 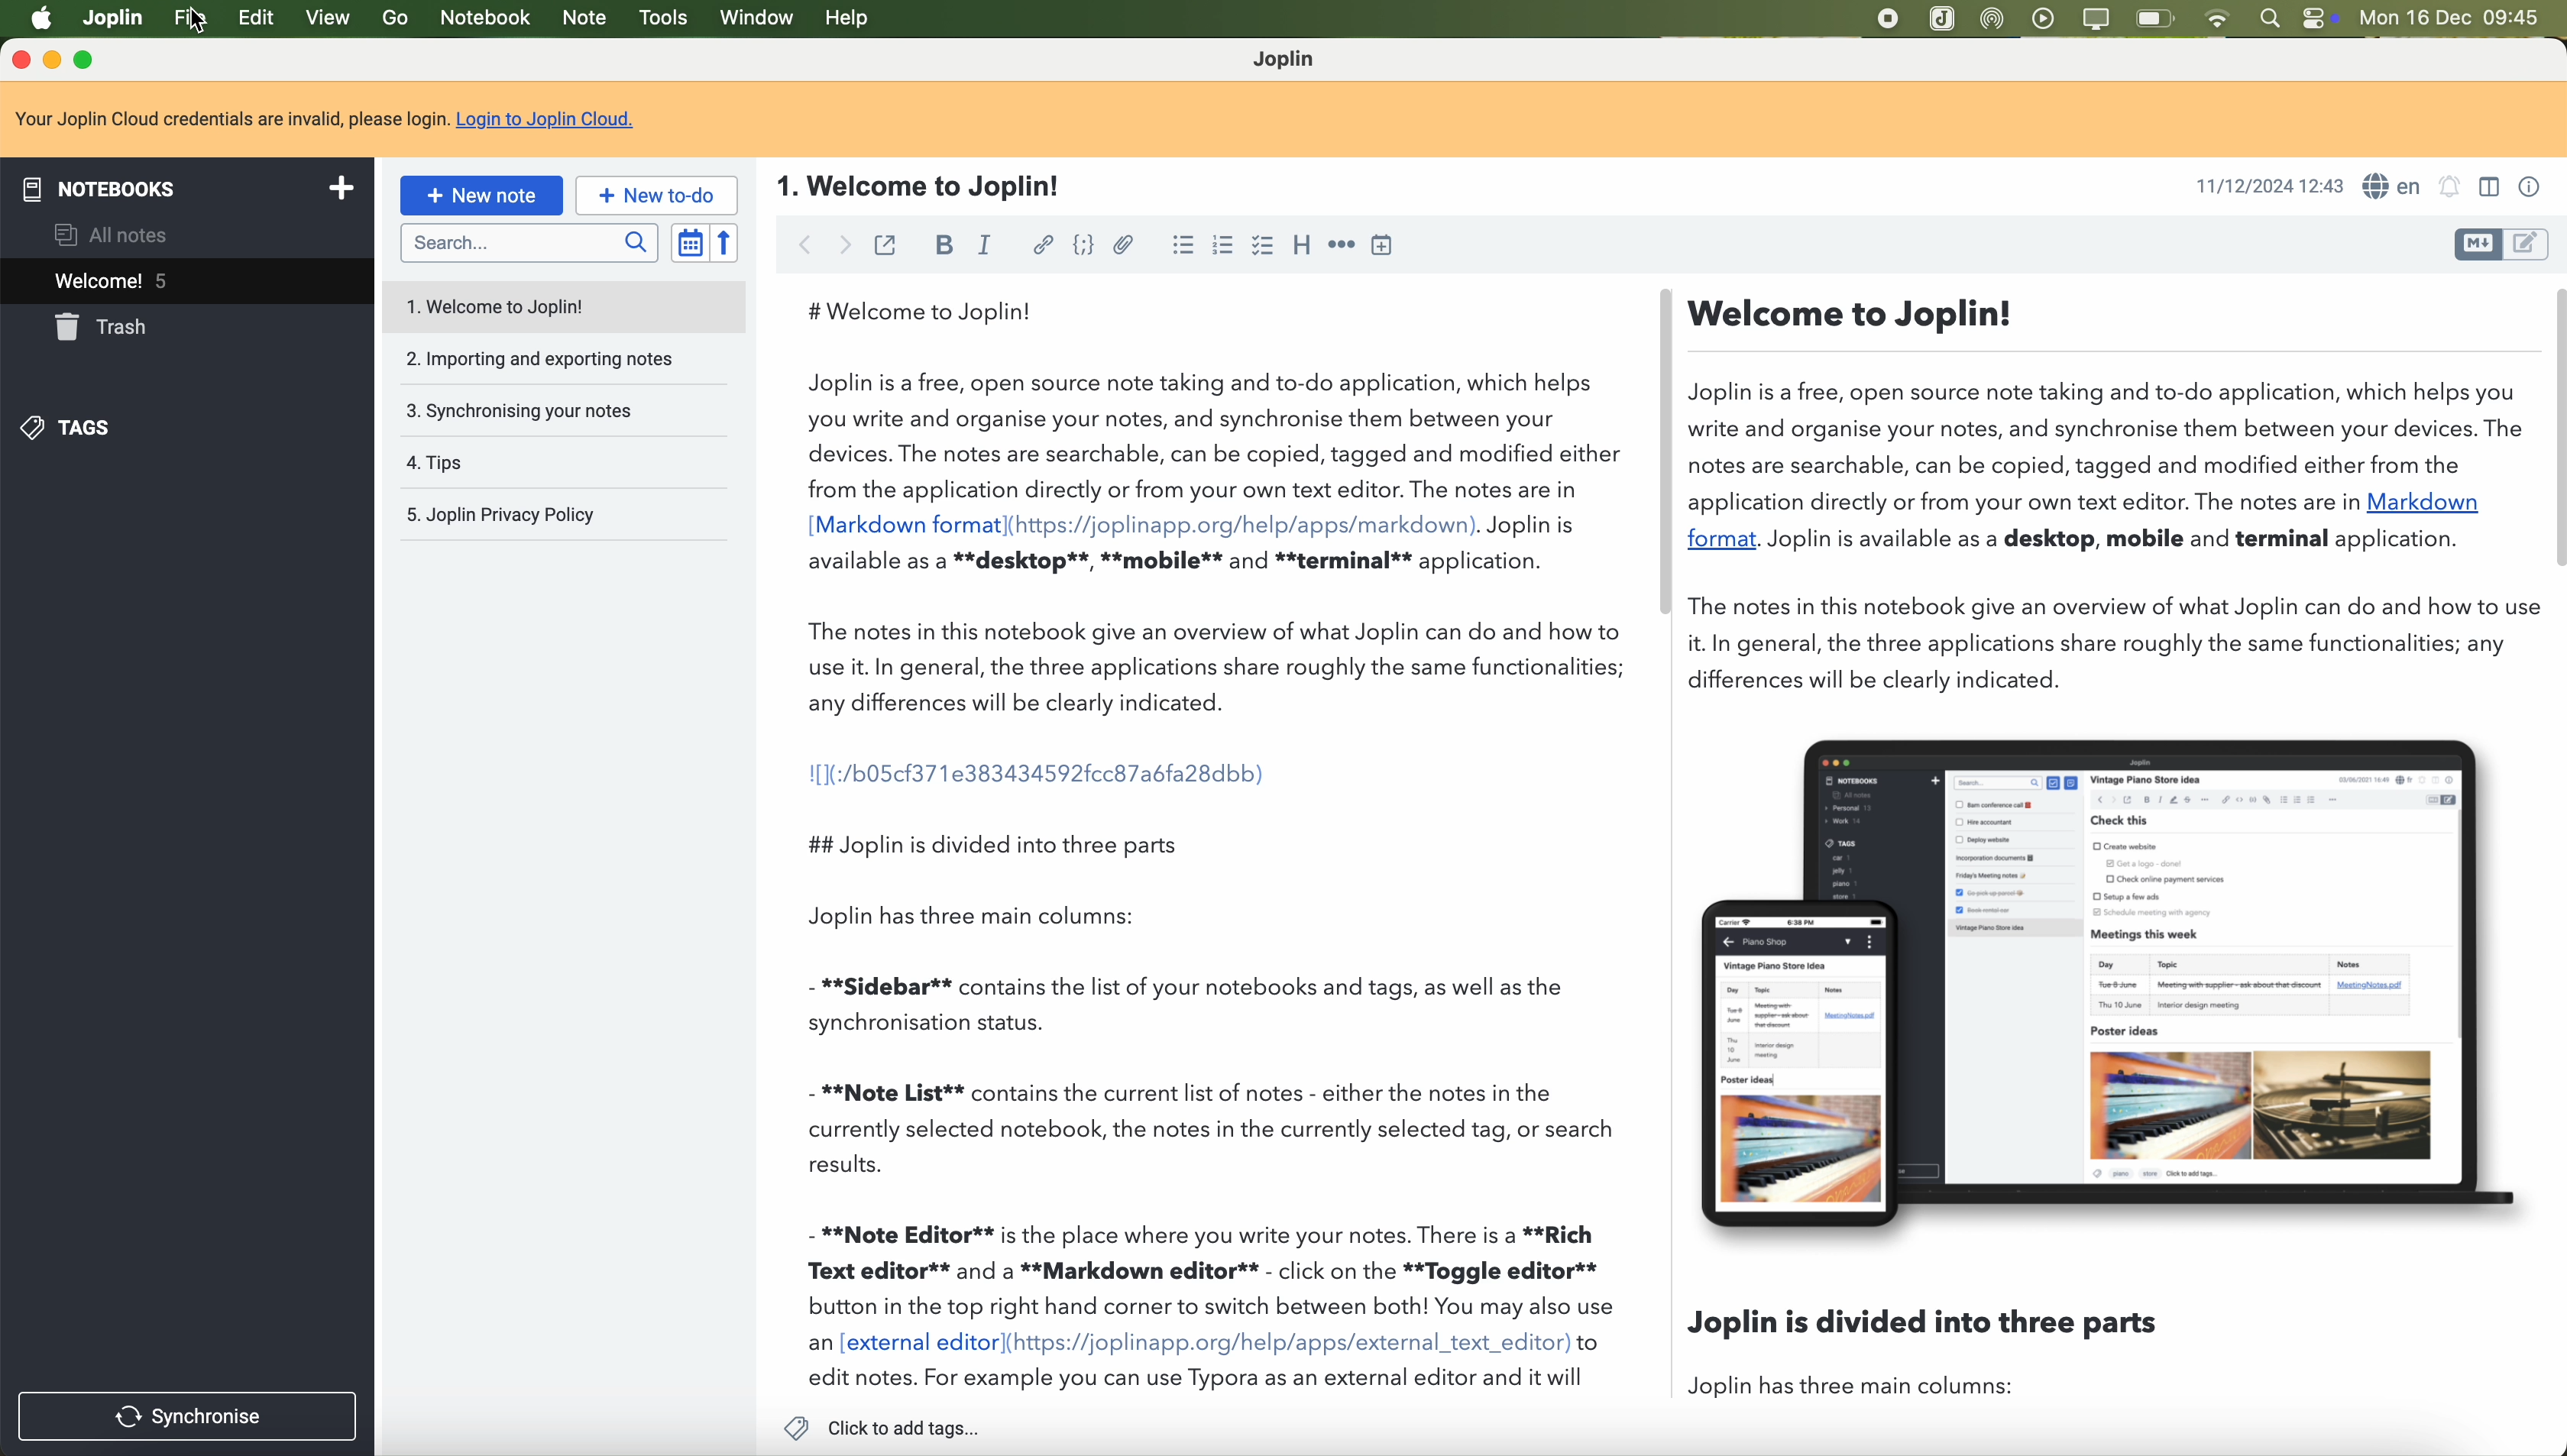 I want to click on click to add tags, so click(x=882, y=1428).